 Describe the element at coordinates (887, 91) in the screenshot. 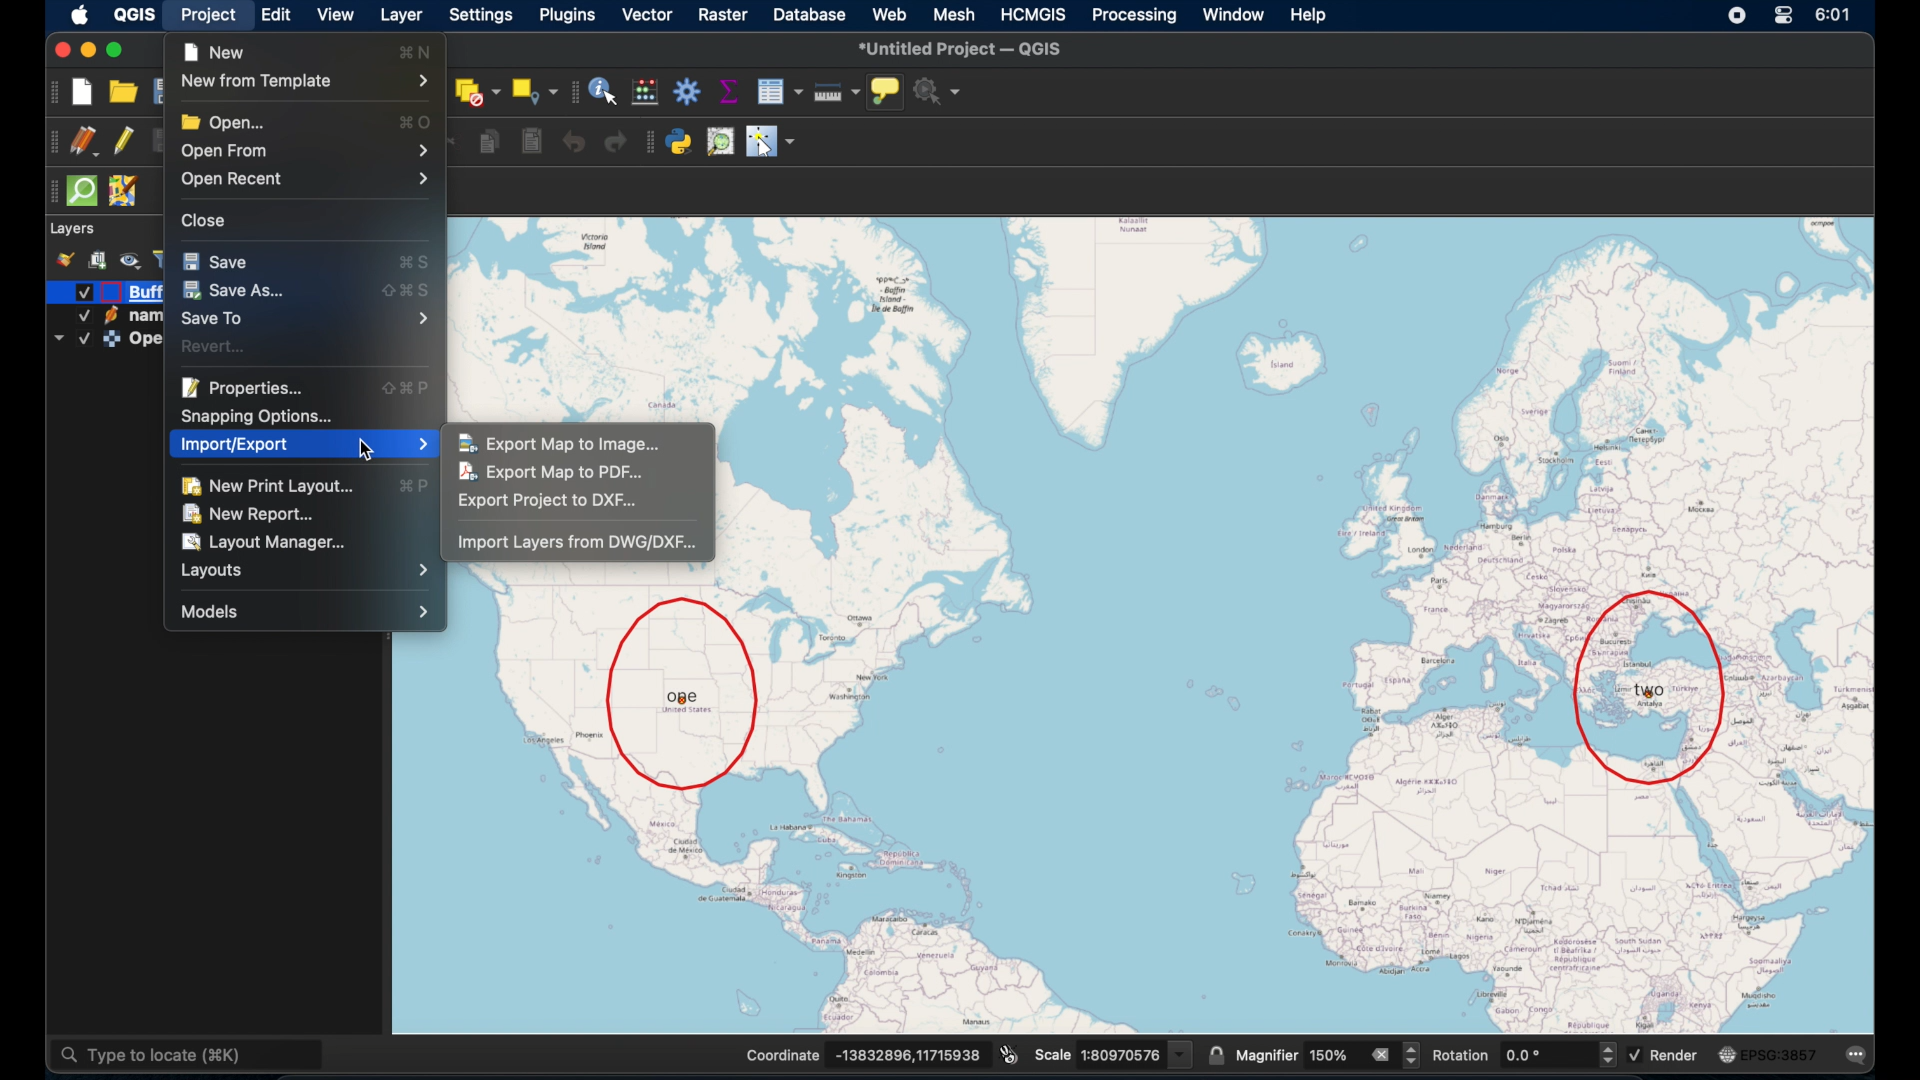

I see `show map tips` at that location.